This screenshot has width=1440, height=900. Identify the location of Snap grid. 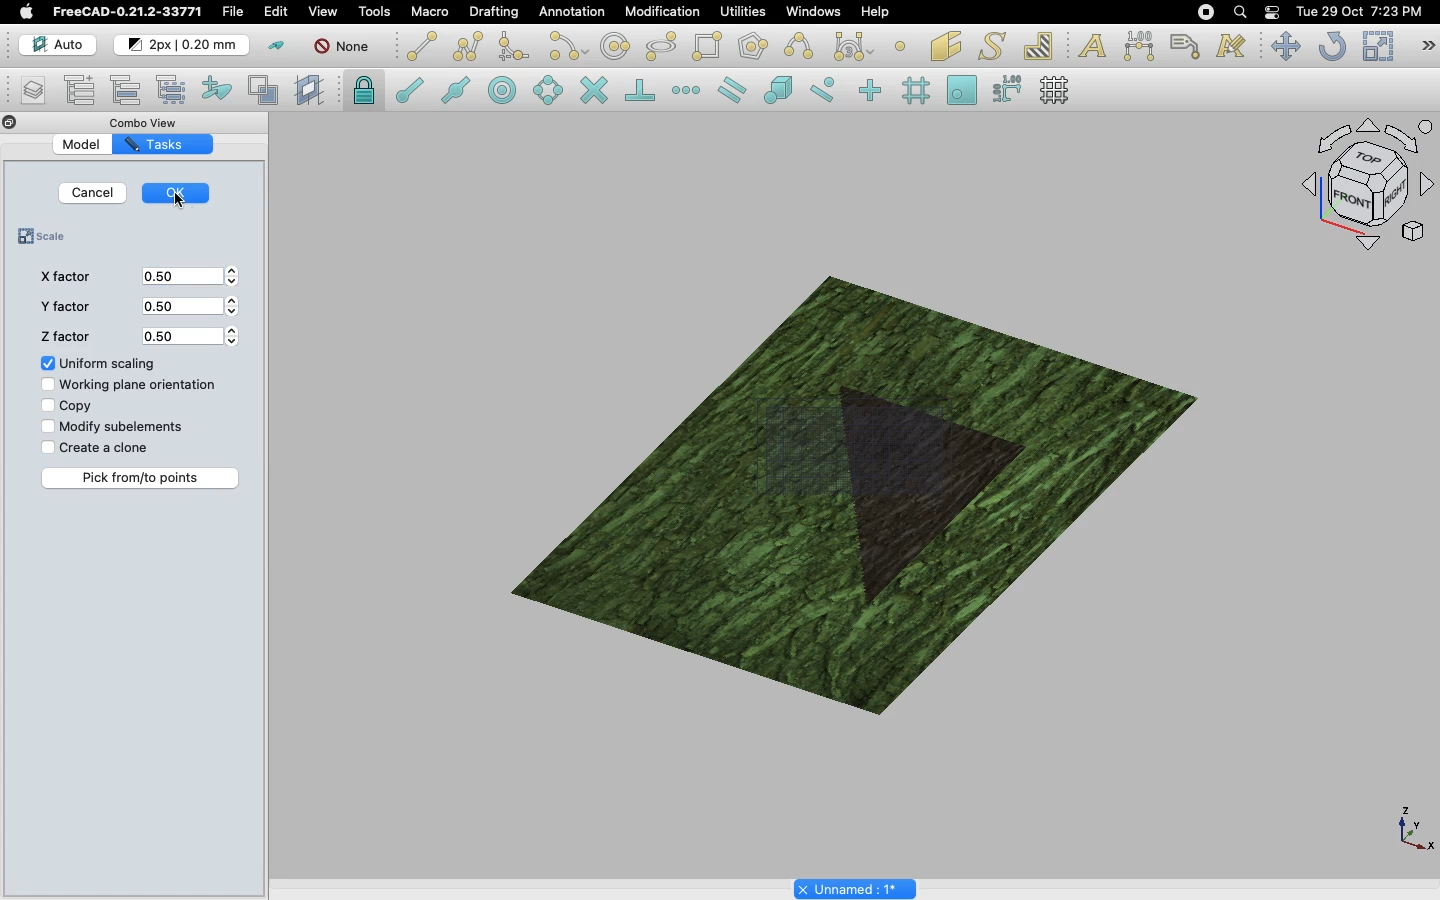
(918, 90).